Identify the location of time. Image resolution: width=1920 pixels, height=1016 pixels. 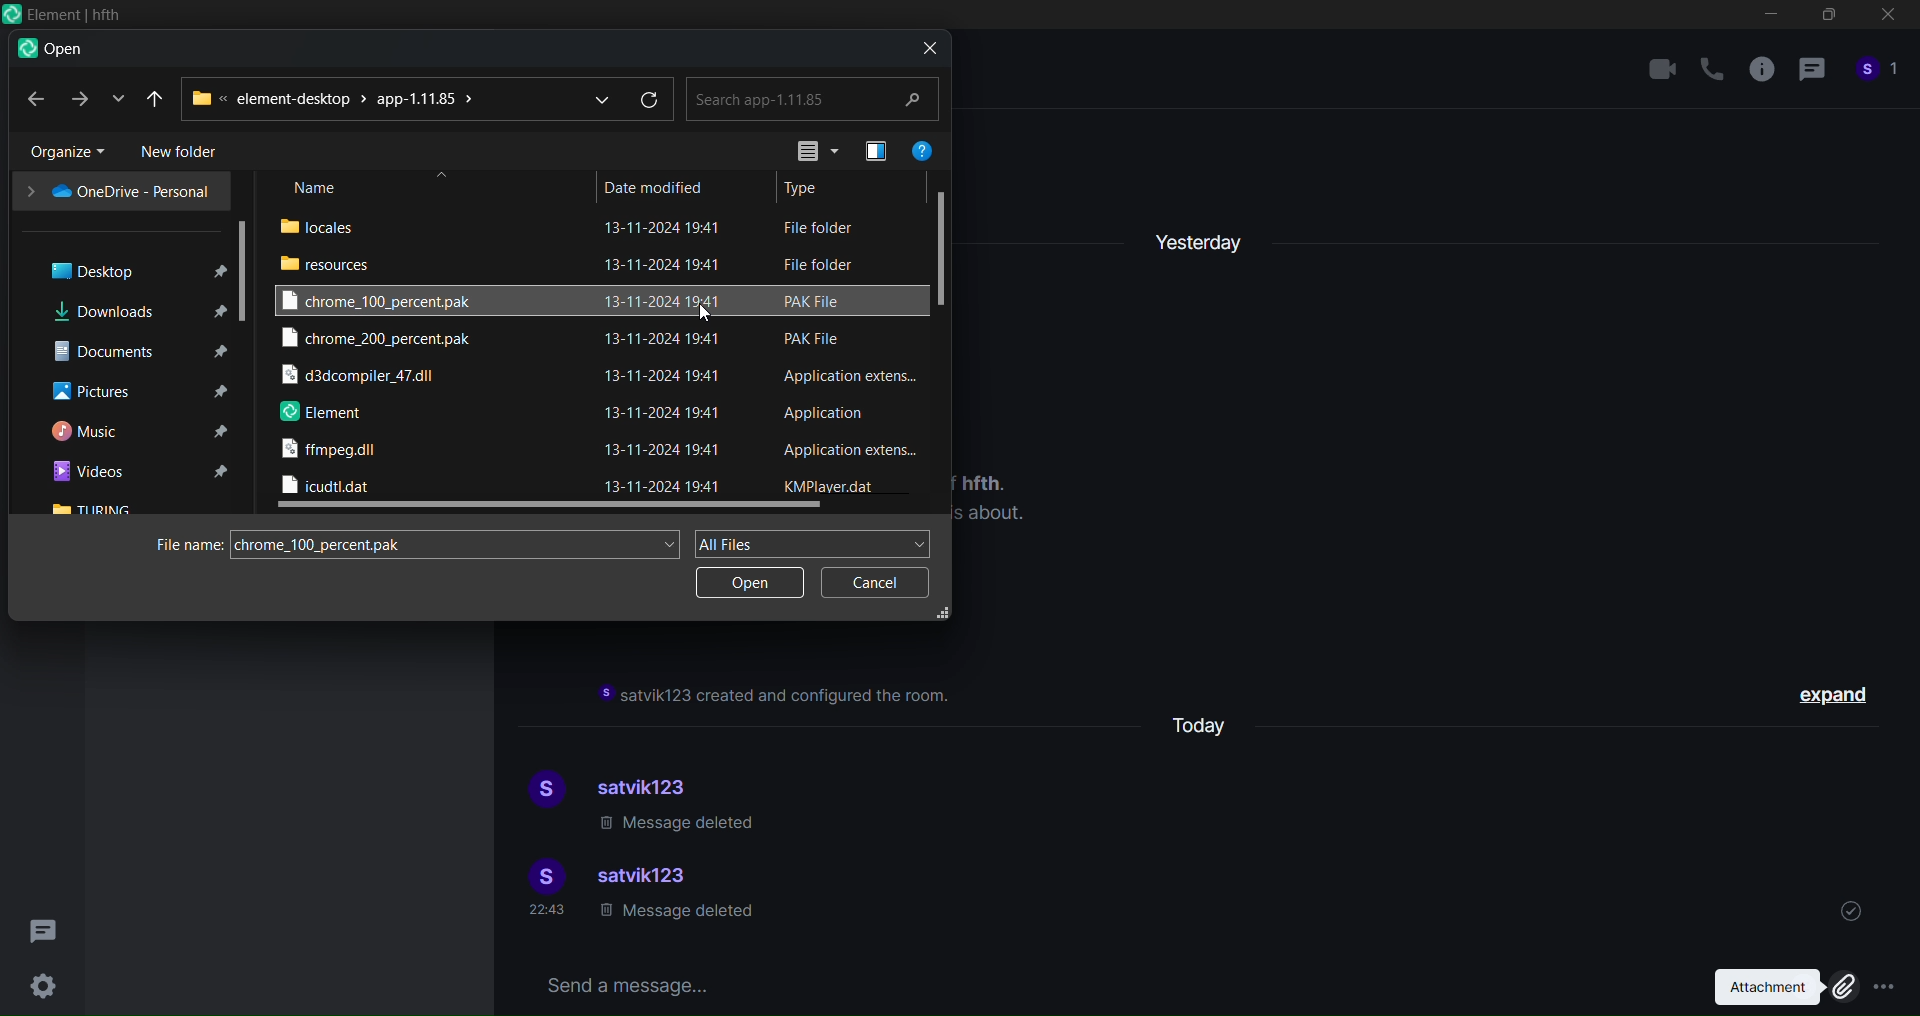
(549, 910).